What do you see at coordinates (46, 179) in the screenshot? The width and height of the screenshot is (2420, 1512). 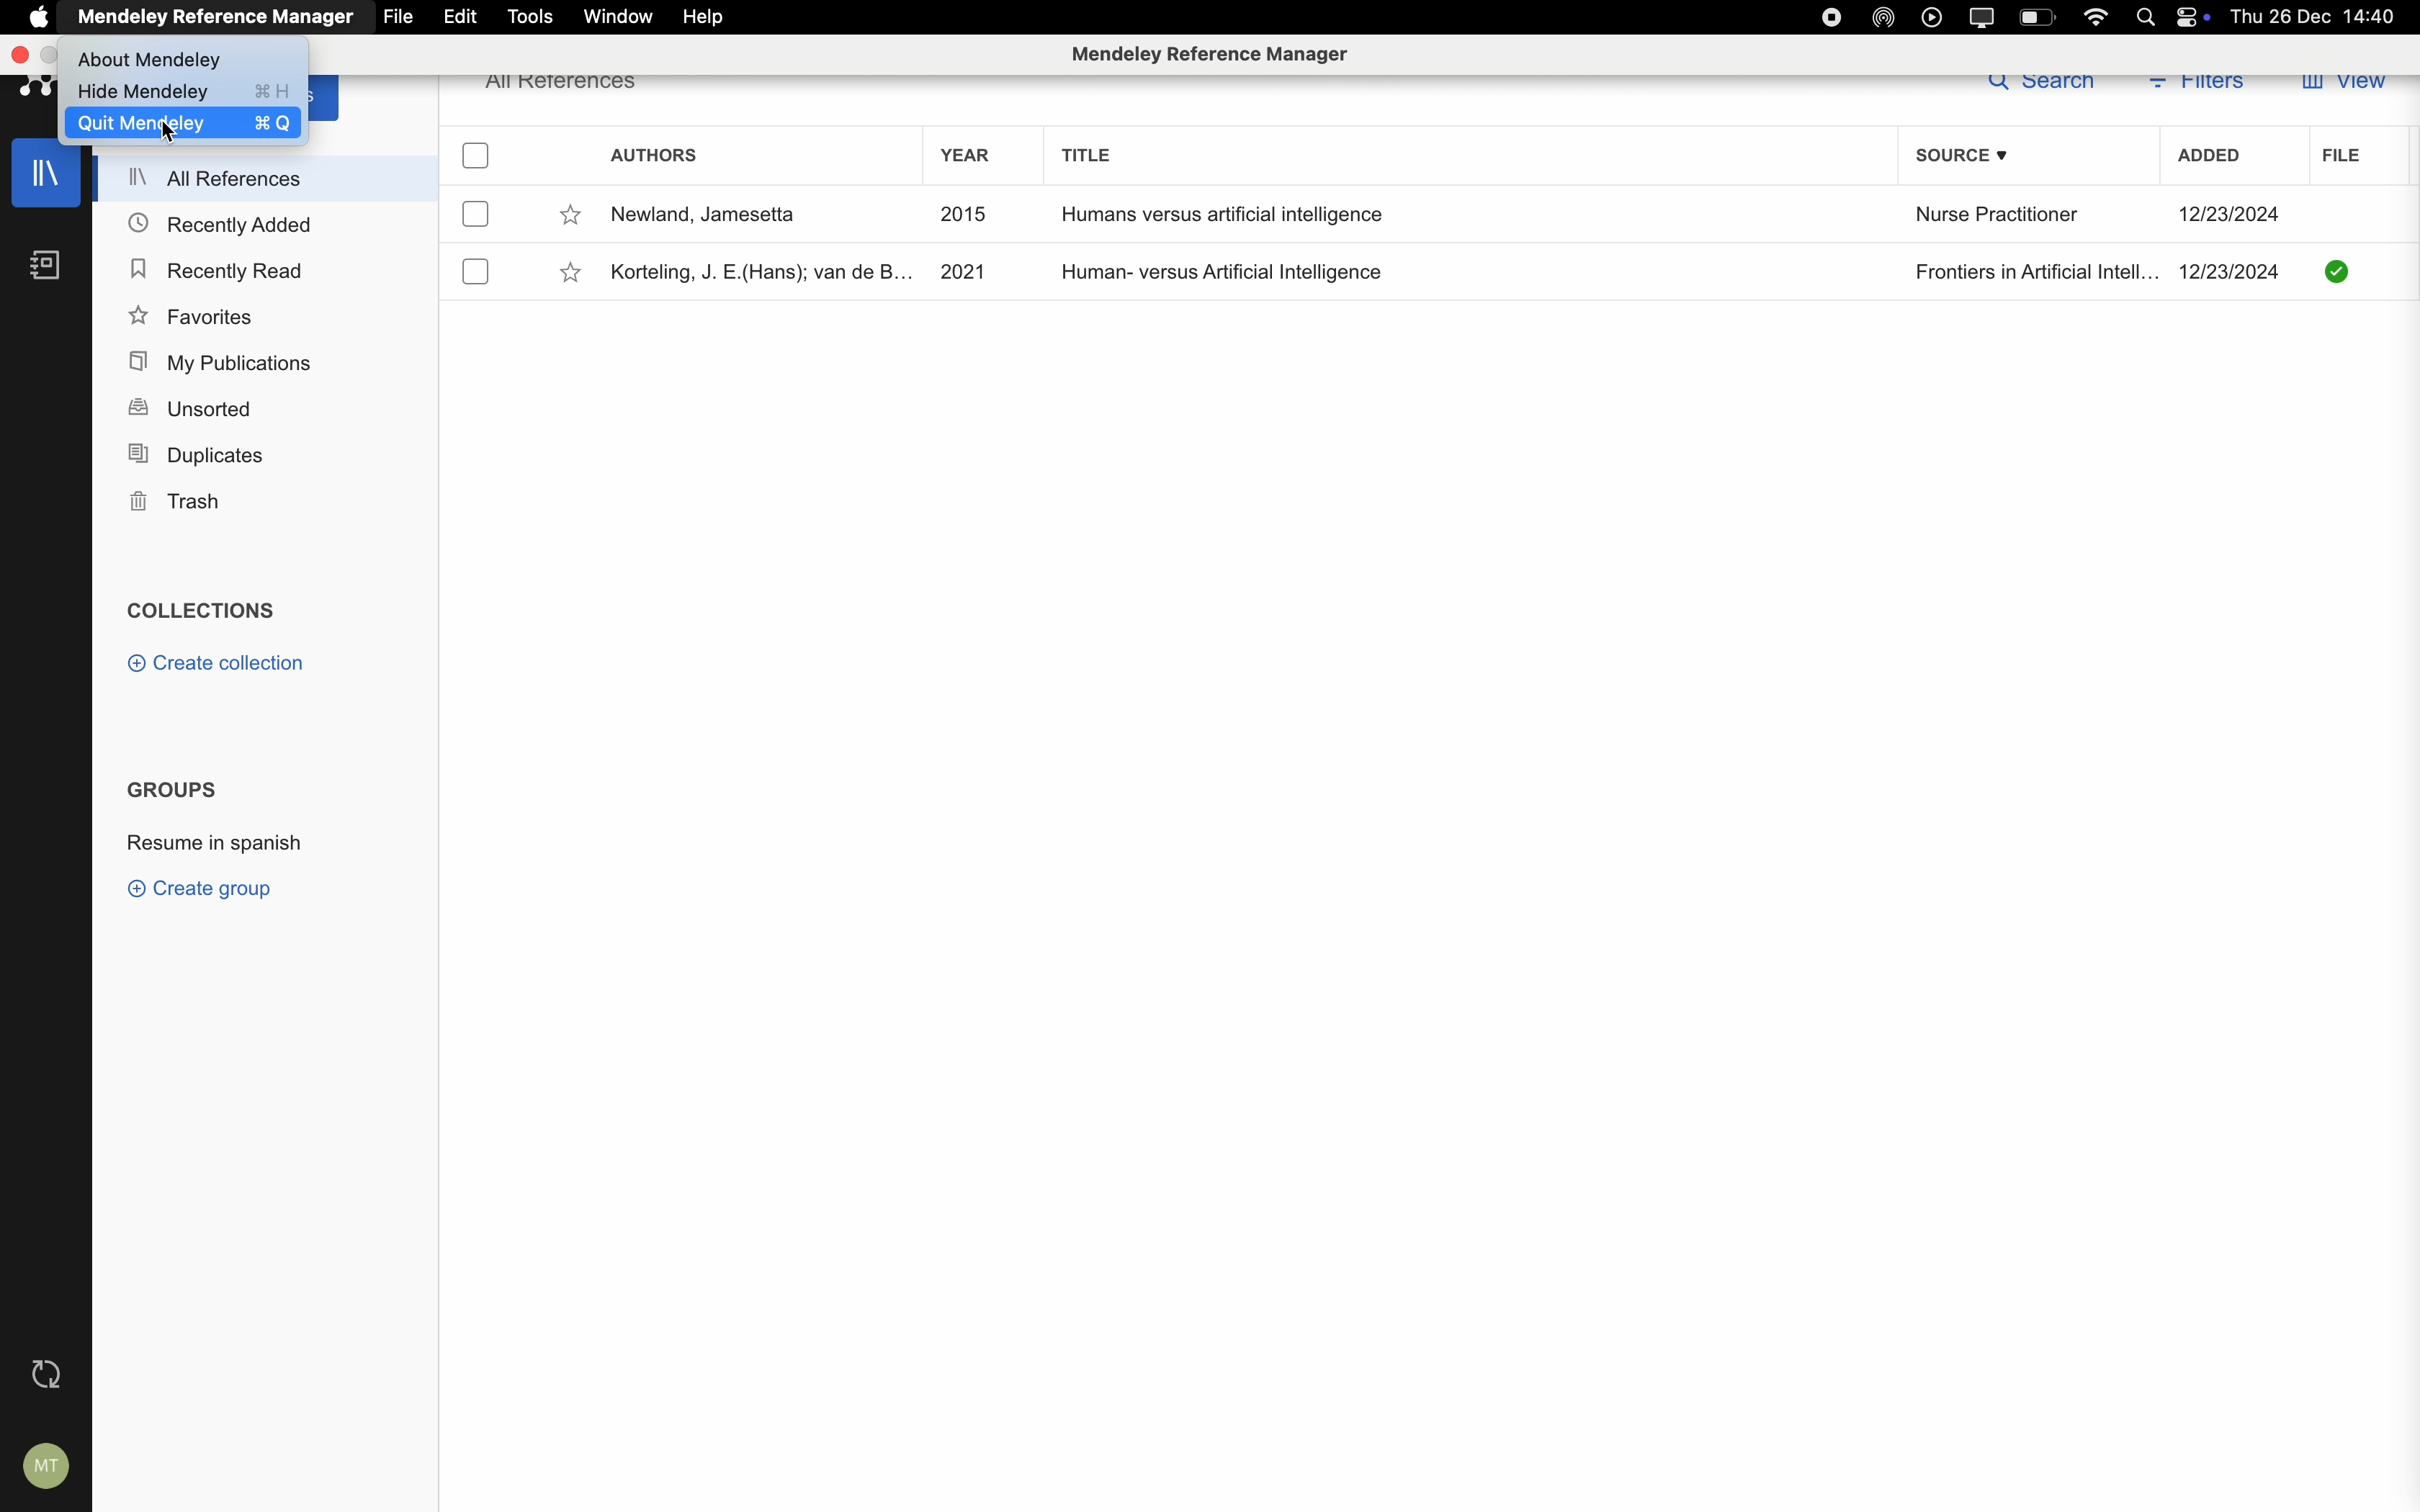 I see `library` at bounding box center [46, 179].